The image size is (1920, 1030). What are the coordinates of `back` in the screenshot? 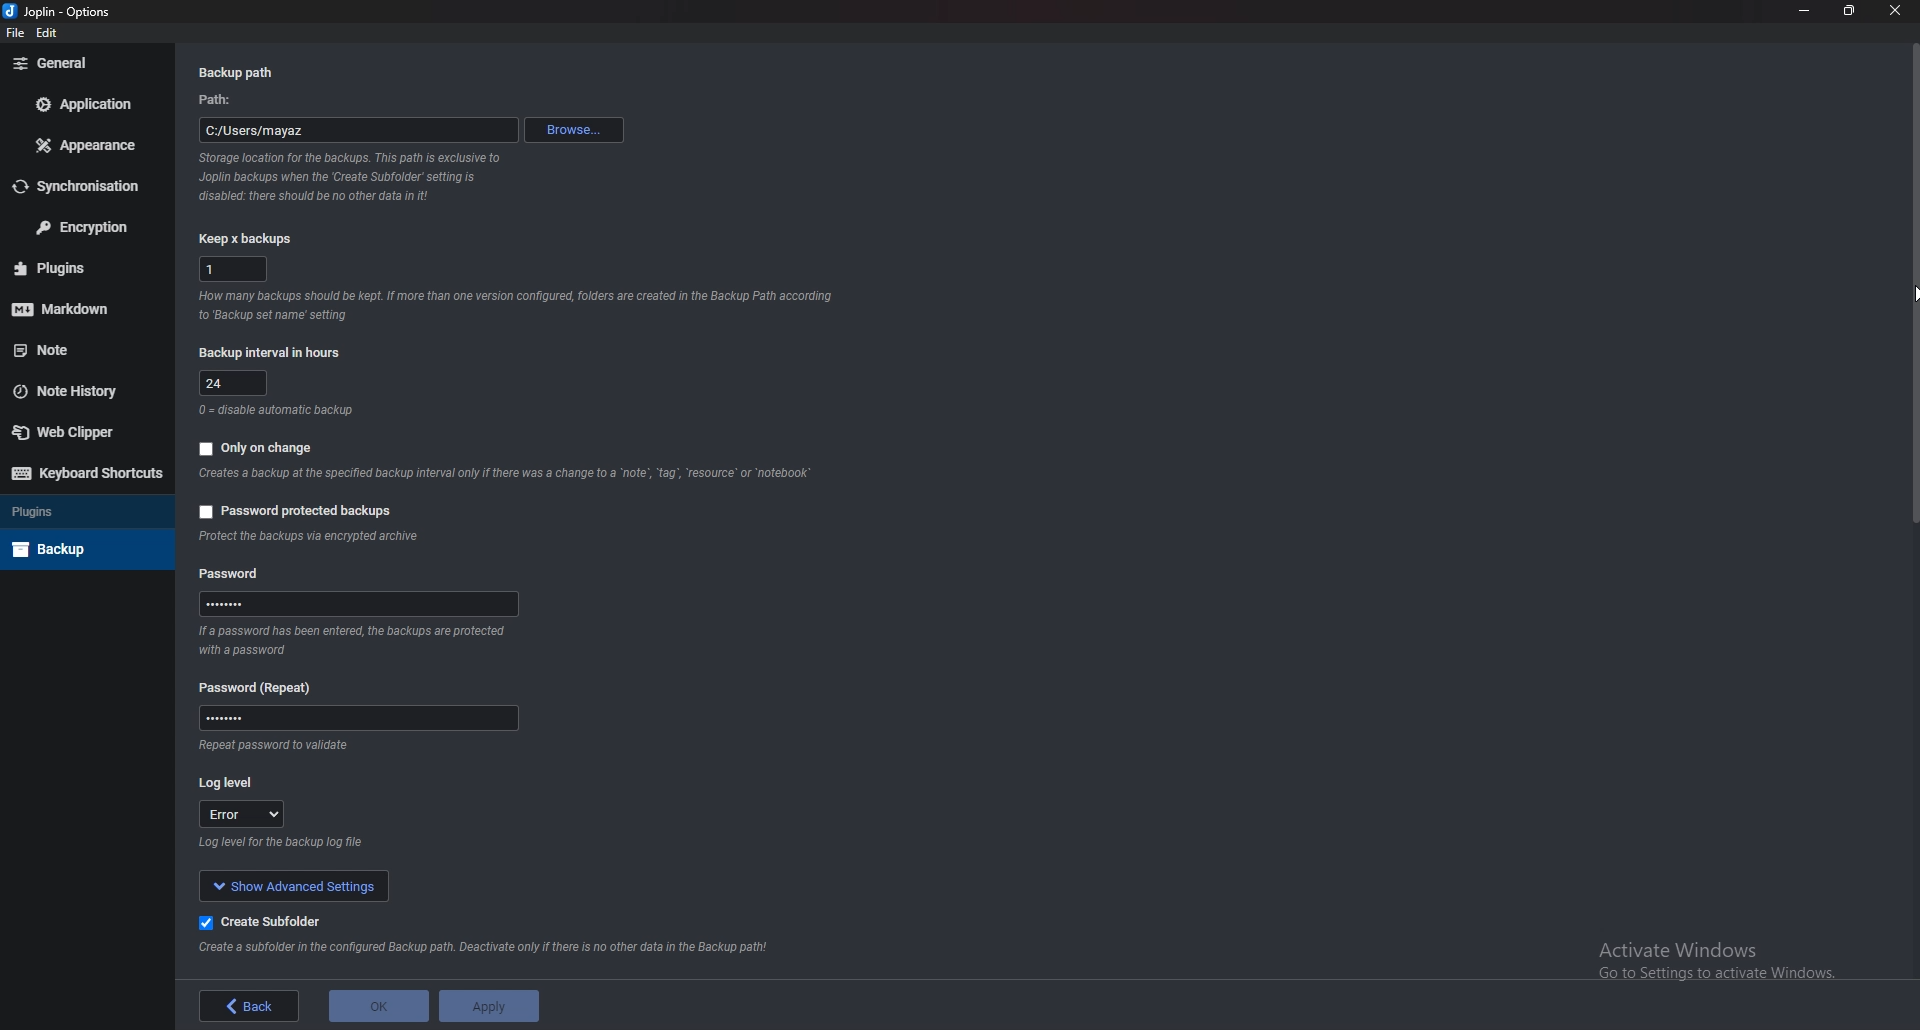 It's located at (250, 1006).